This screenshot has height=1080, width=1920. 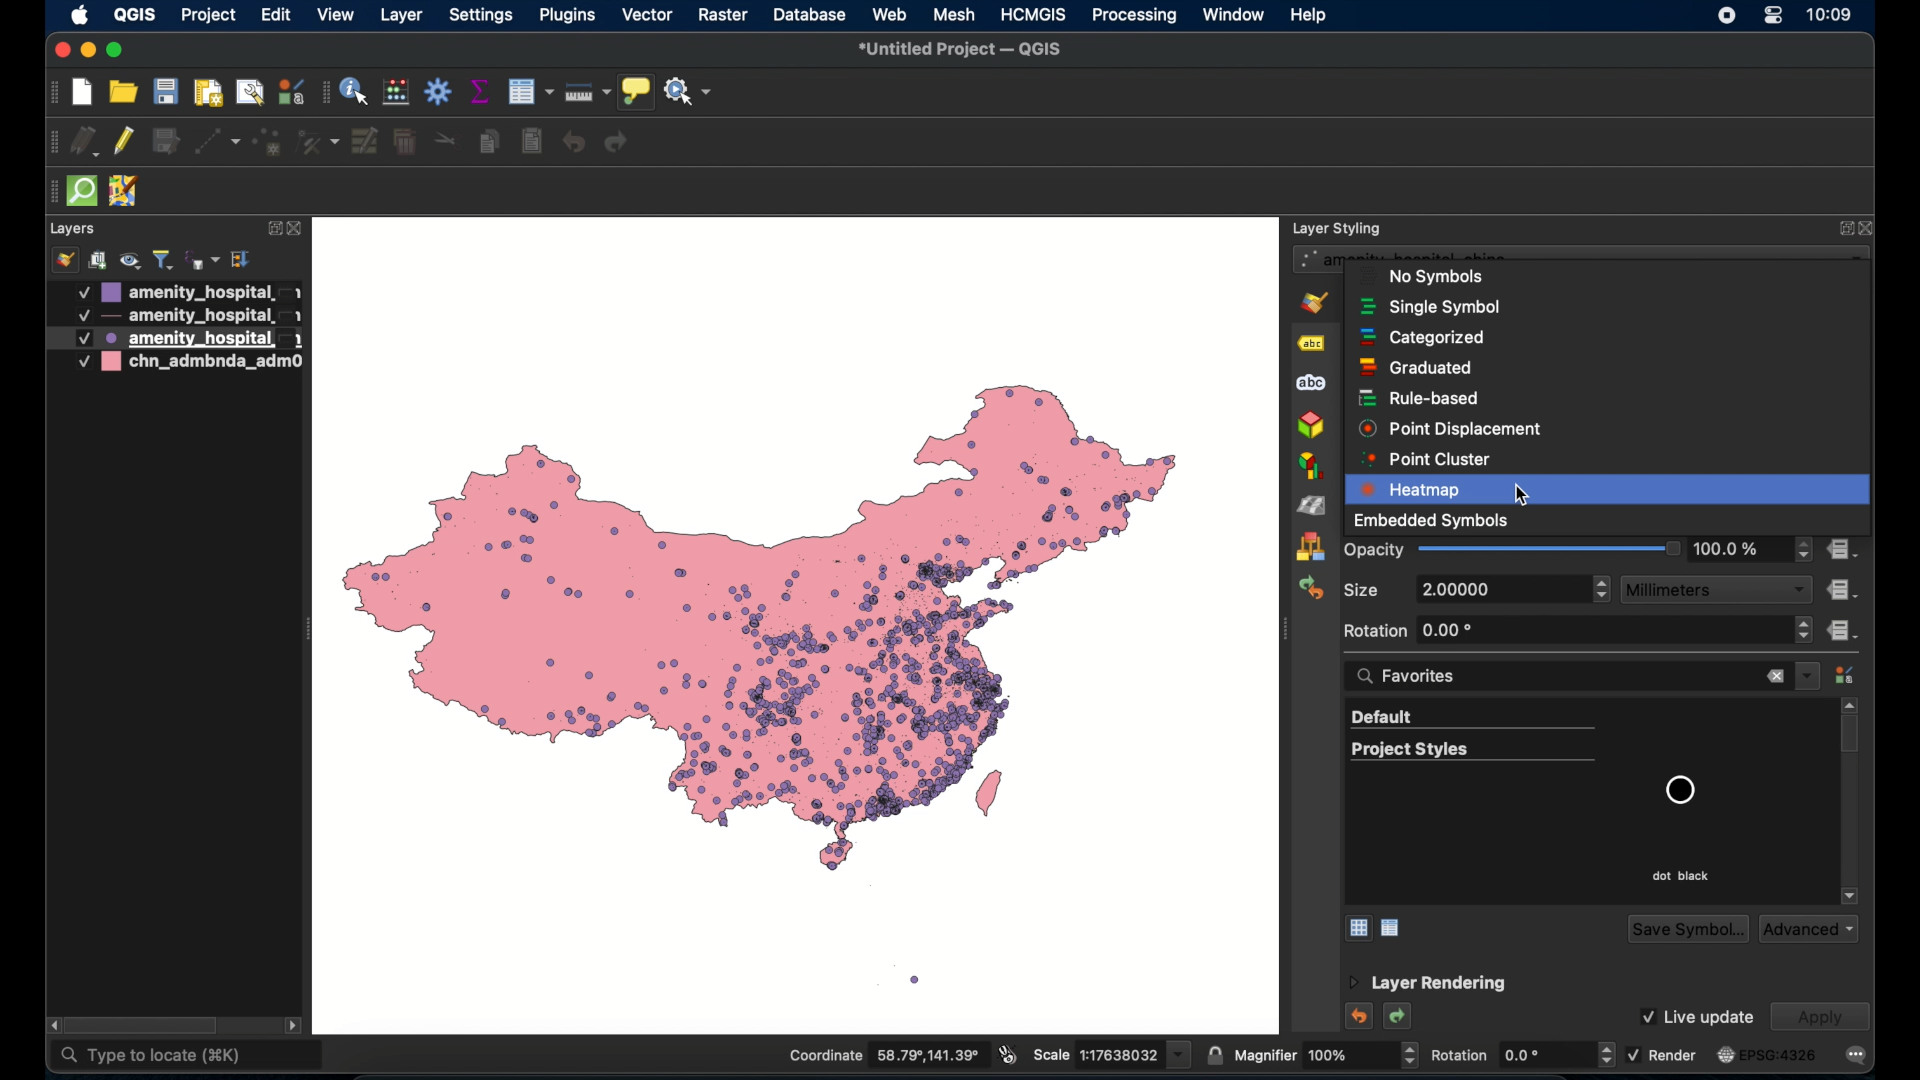 What do you see at coordinates (122, 92) in the screenshot?
I see `open project` at bounding box center [122, 92].